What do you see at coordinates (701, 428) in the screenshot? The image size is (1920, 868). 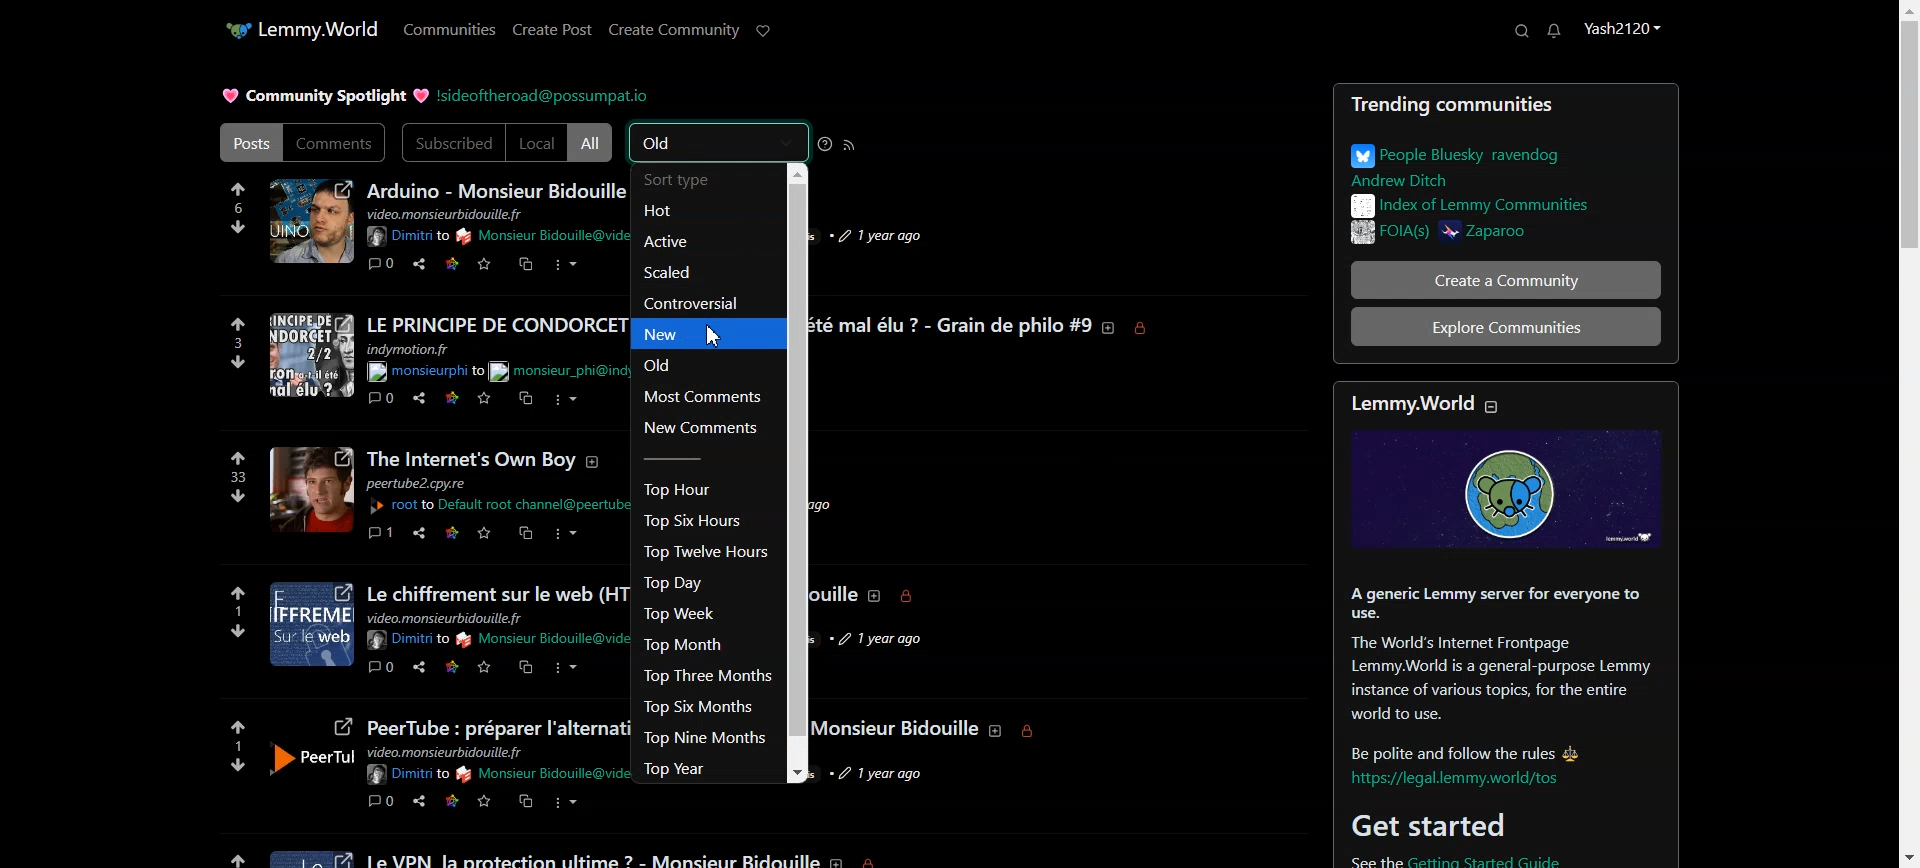 I see `New Comments` at bounding box center [701, 428].